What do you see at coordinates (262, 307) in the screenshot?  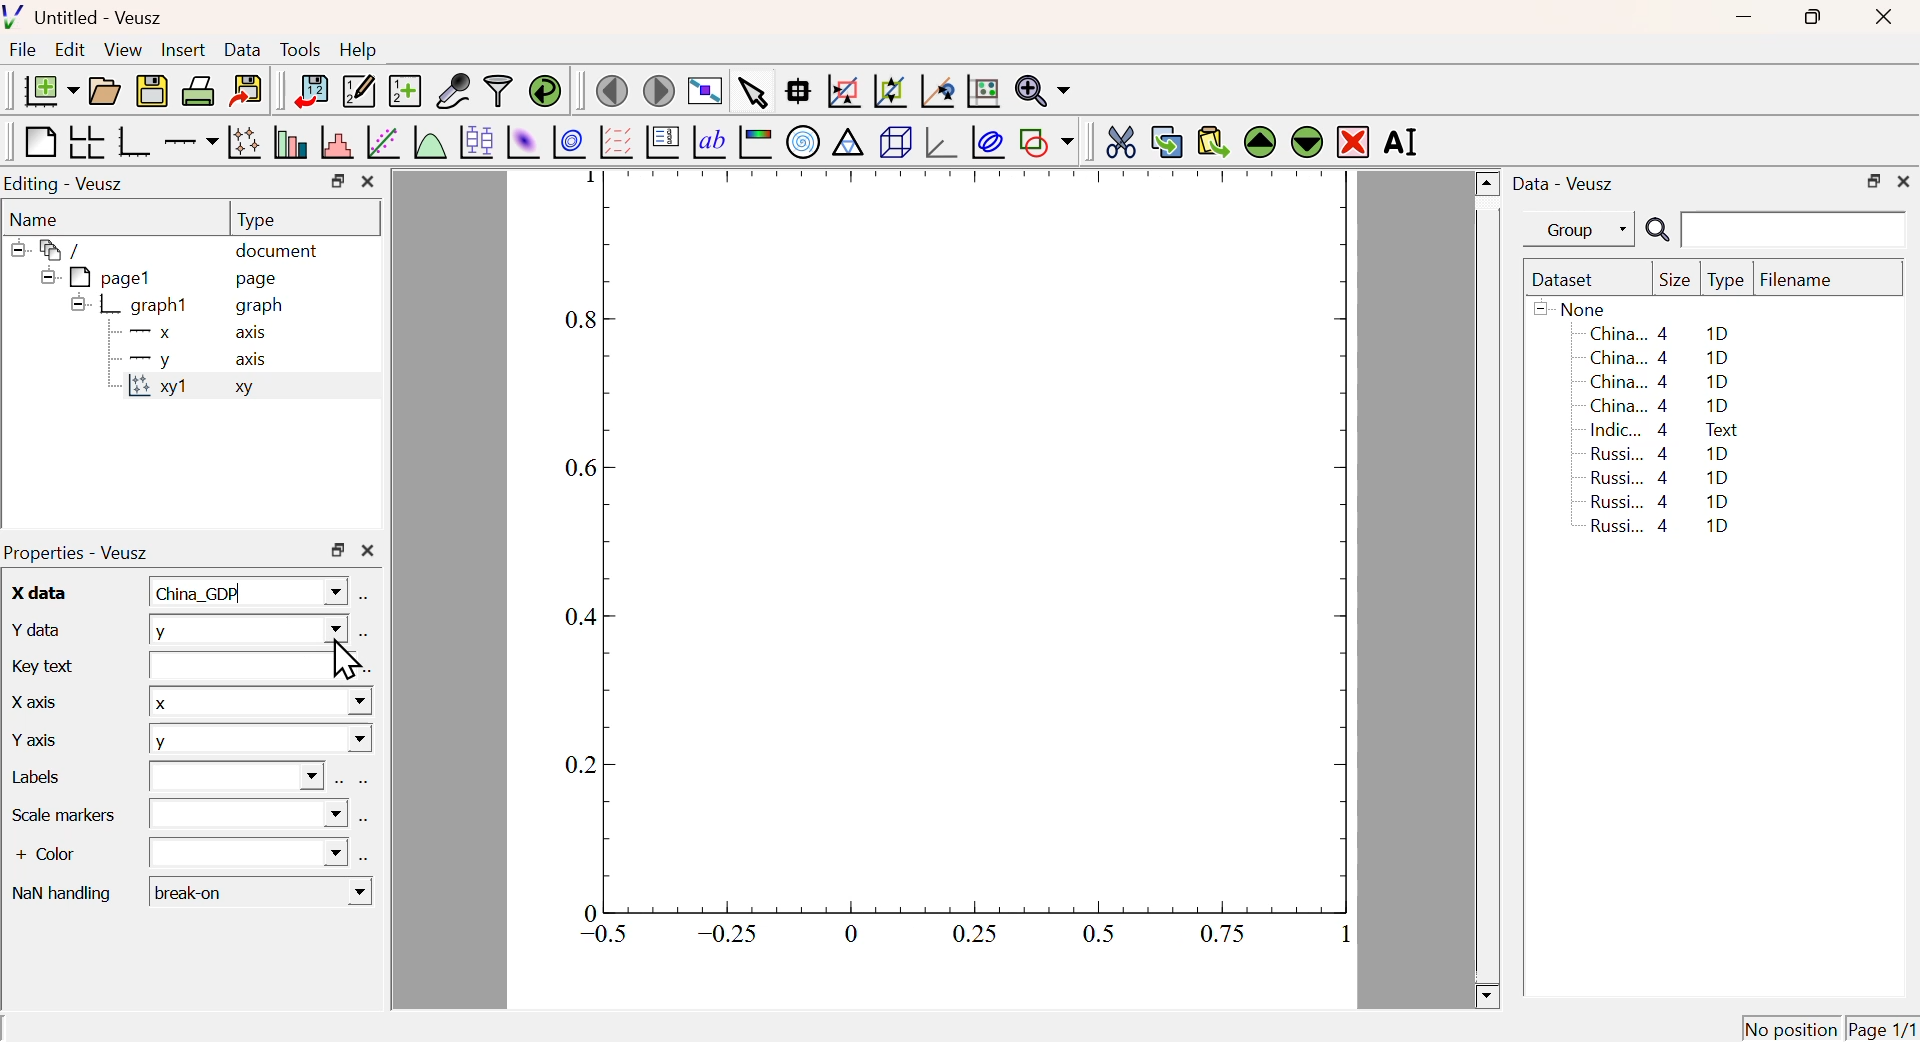 I see `graph` at bounding box center [262, 307].